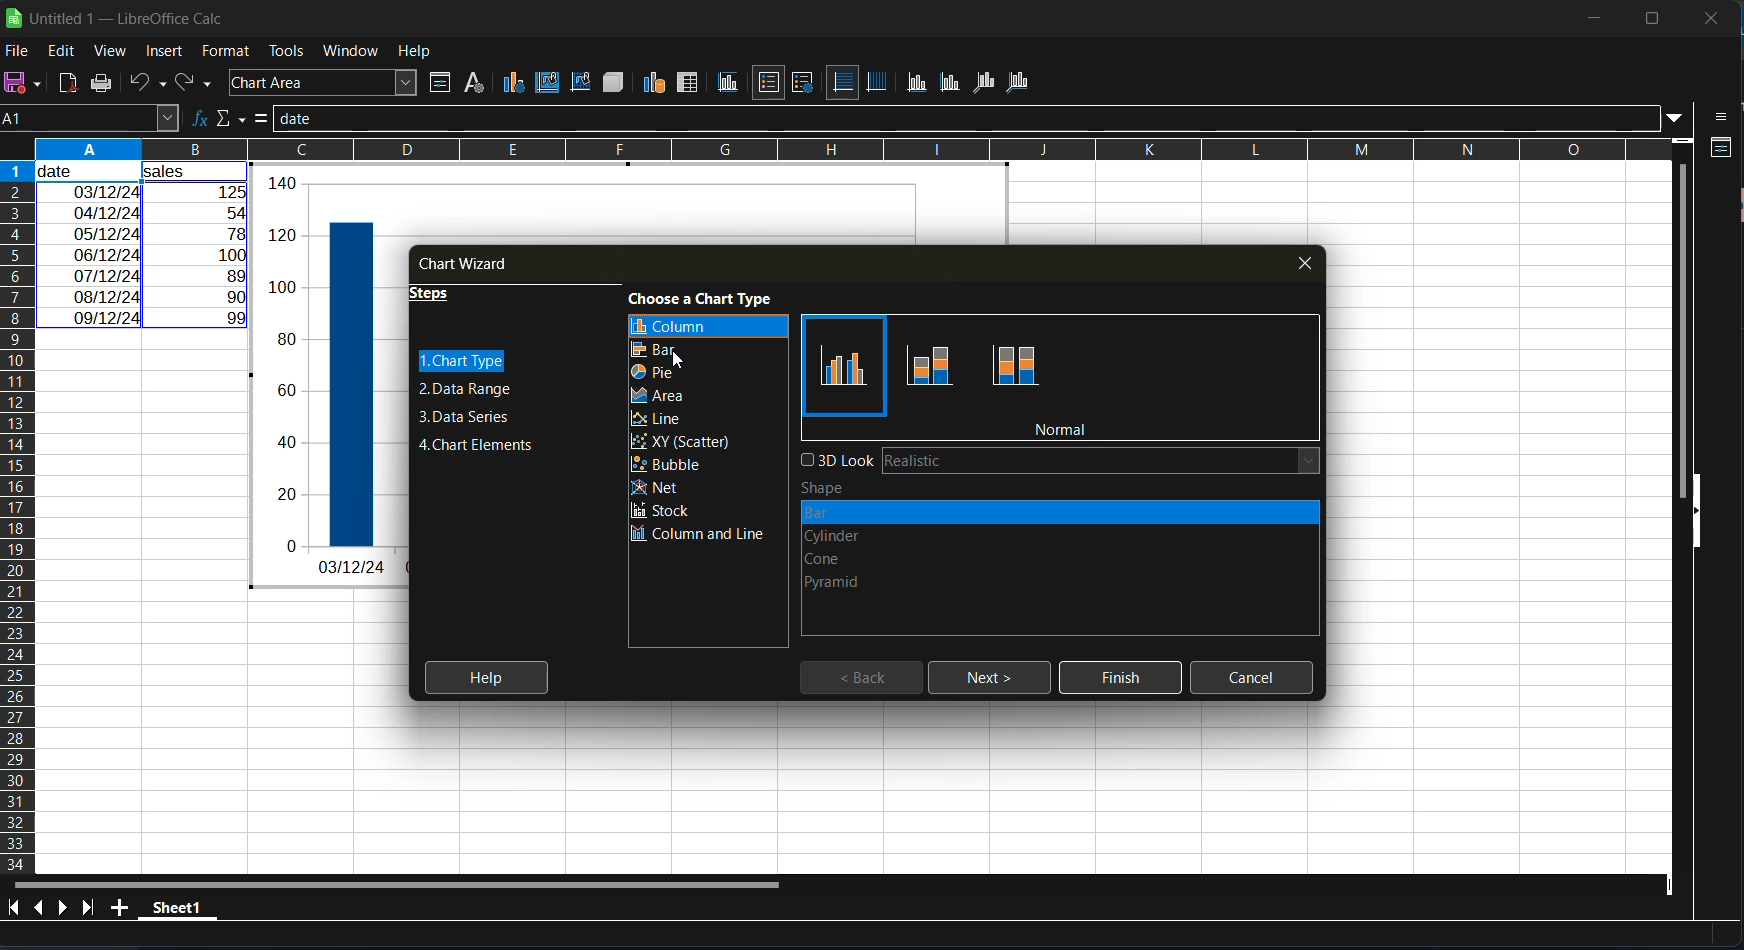  Describe the element at coordinates (1647, 17) in the screenshot. I see `maximize` at that location.